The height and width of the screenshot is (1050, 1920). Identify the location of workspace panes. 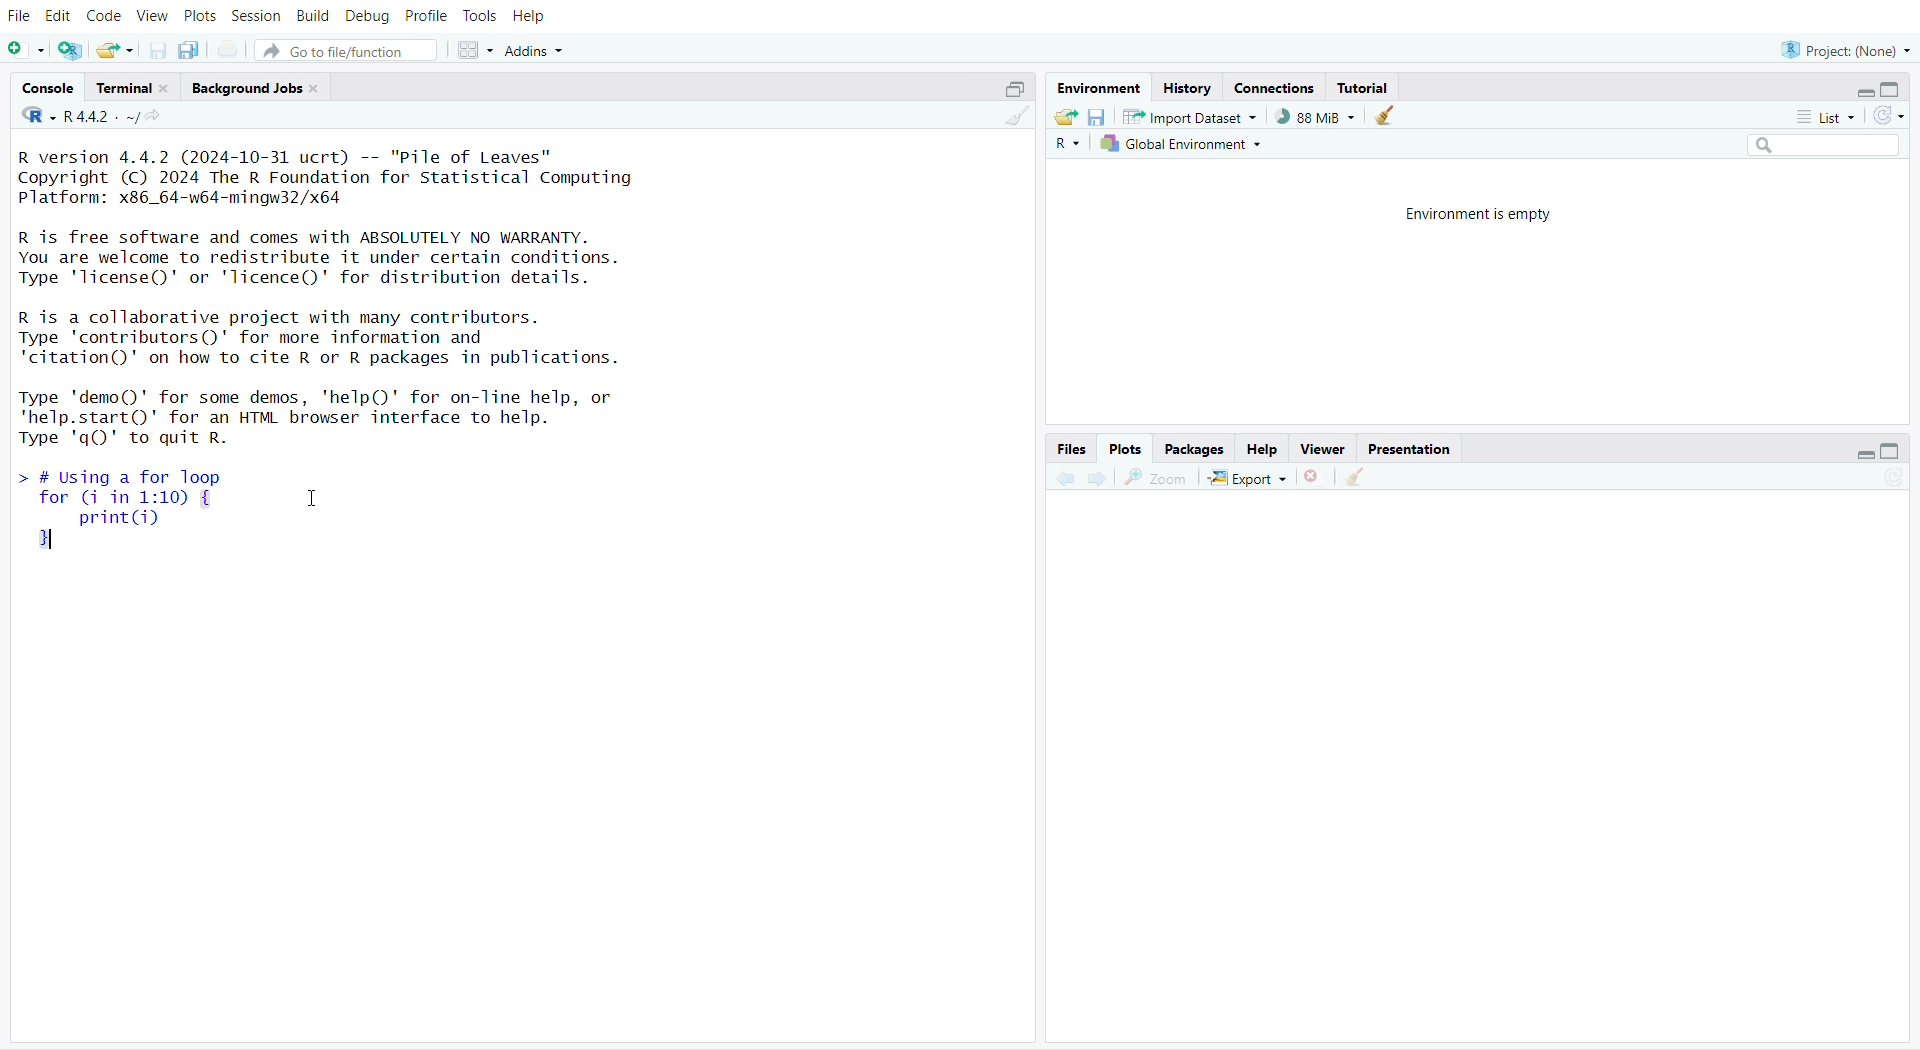
(475, 52).